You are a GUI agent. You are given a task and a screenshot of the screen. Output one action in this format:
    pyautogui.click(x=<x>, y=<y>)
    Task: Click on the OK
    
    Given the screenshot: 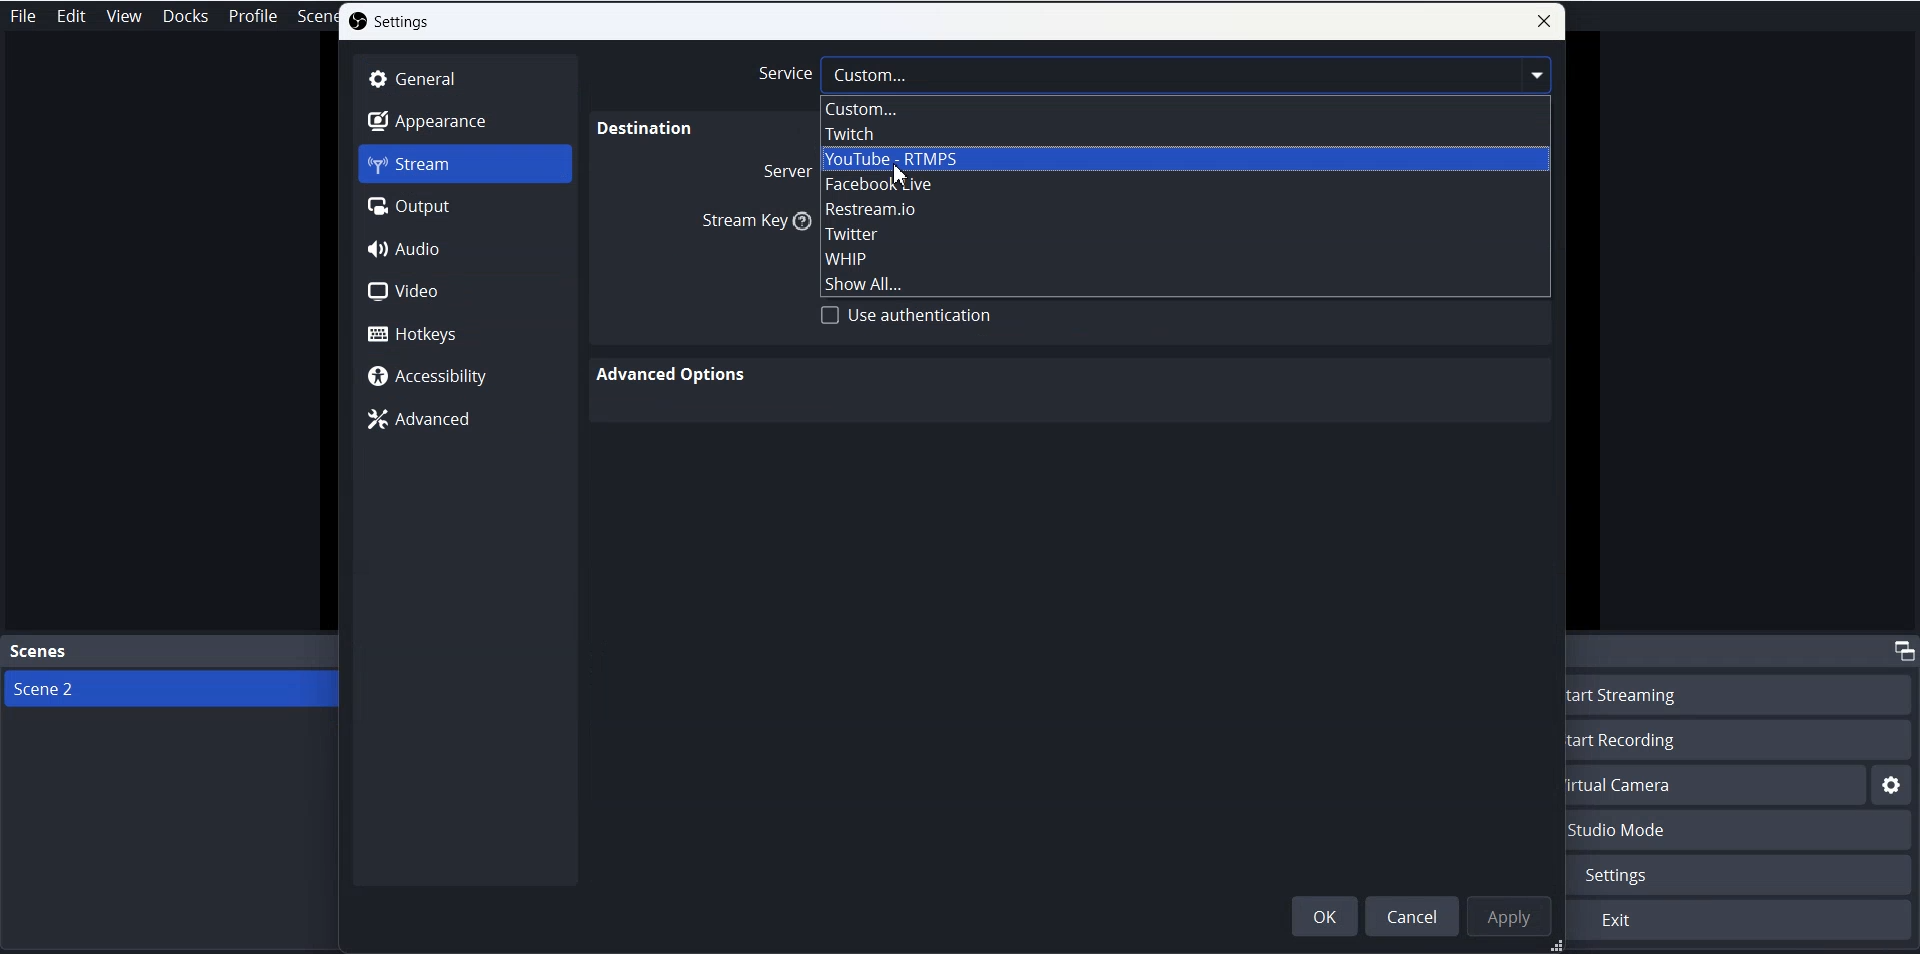 What is the action you would take?
    pyautogui.click(x=1324, y=916)
    